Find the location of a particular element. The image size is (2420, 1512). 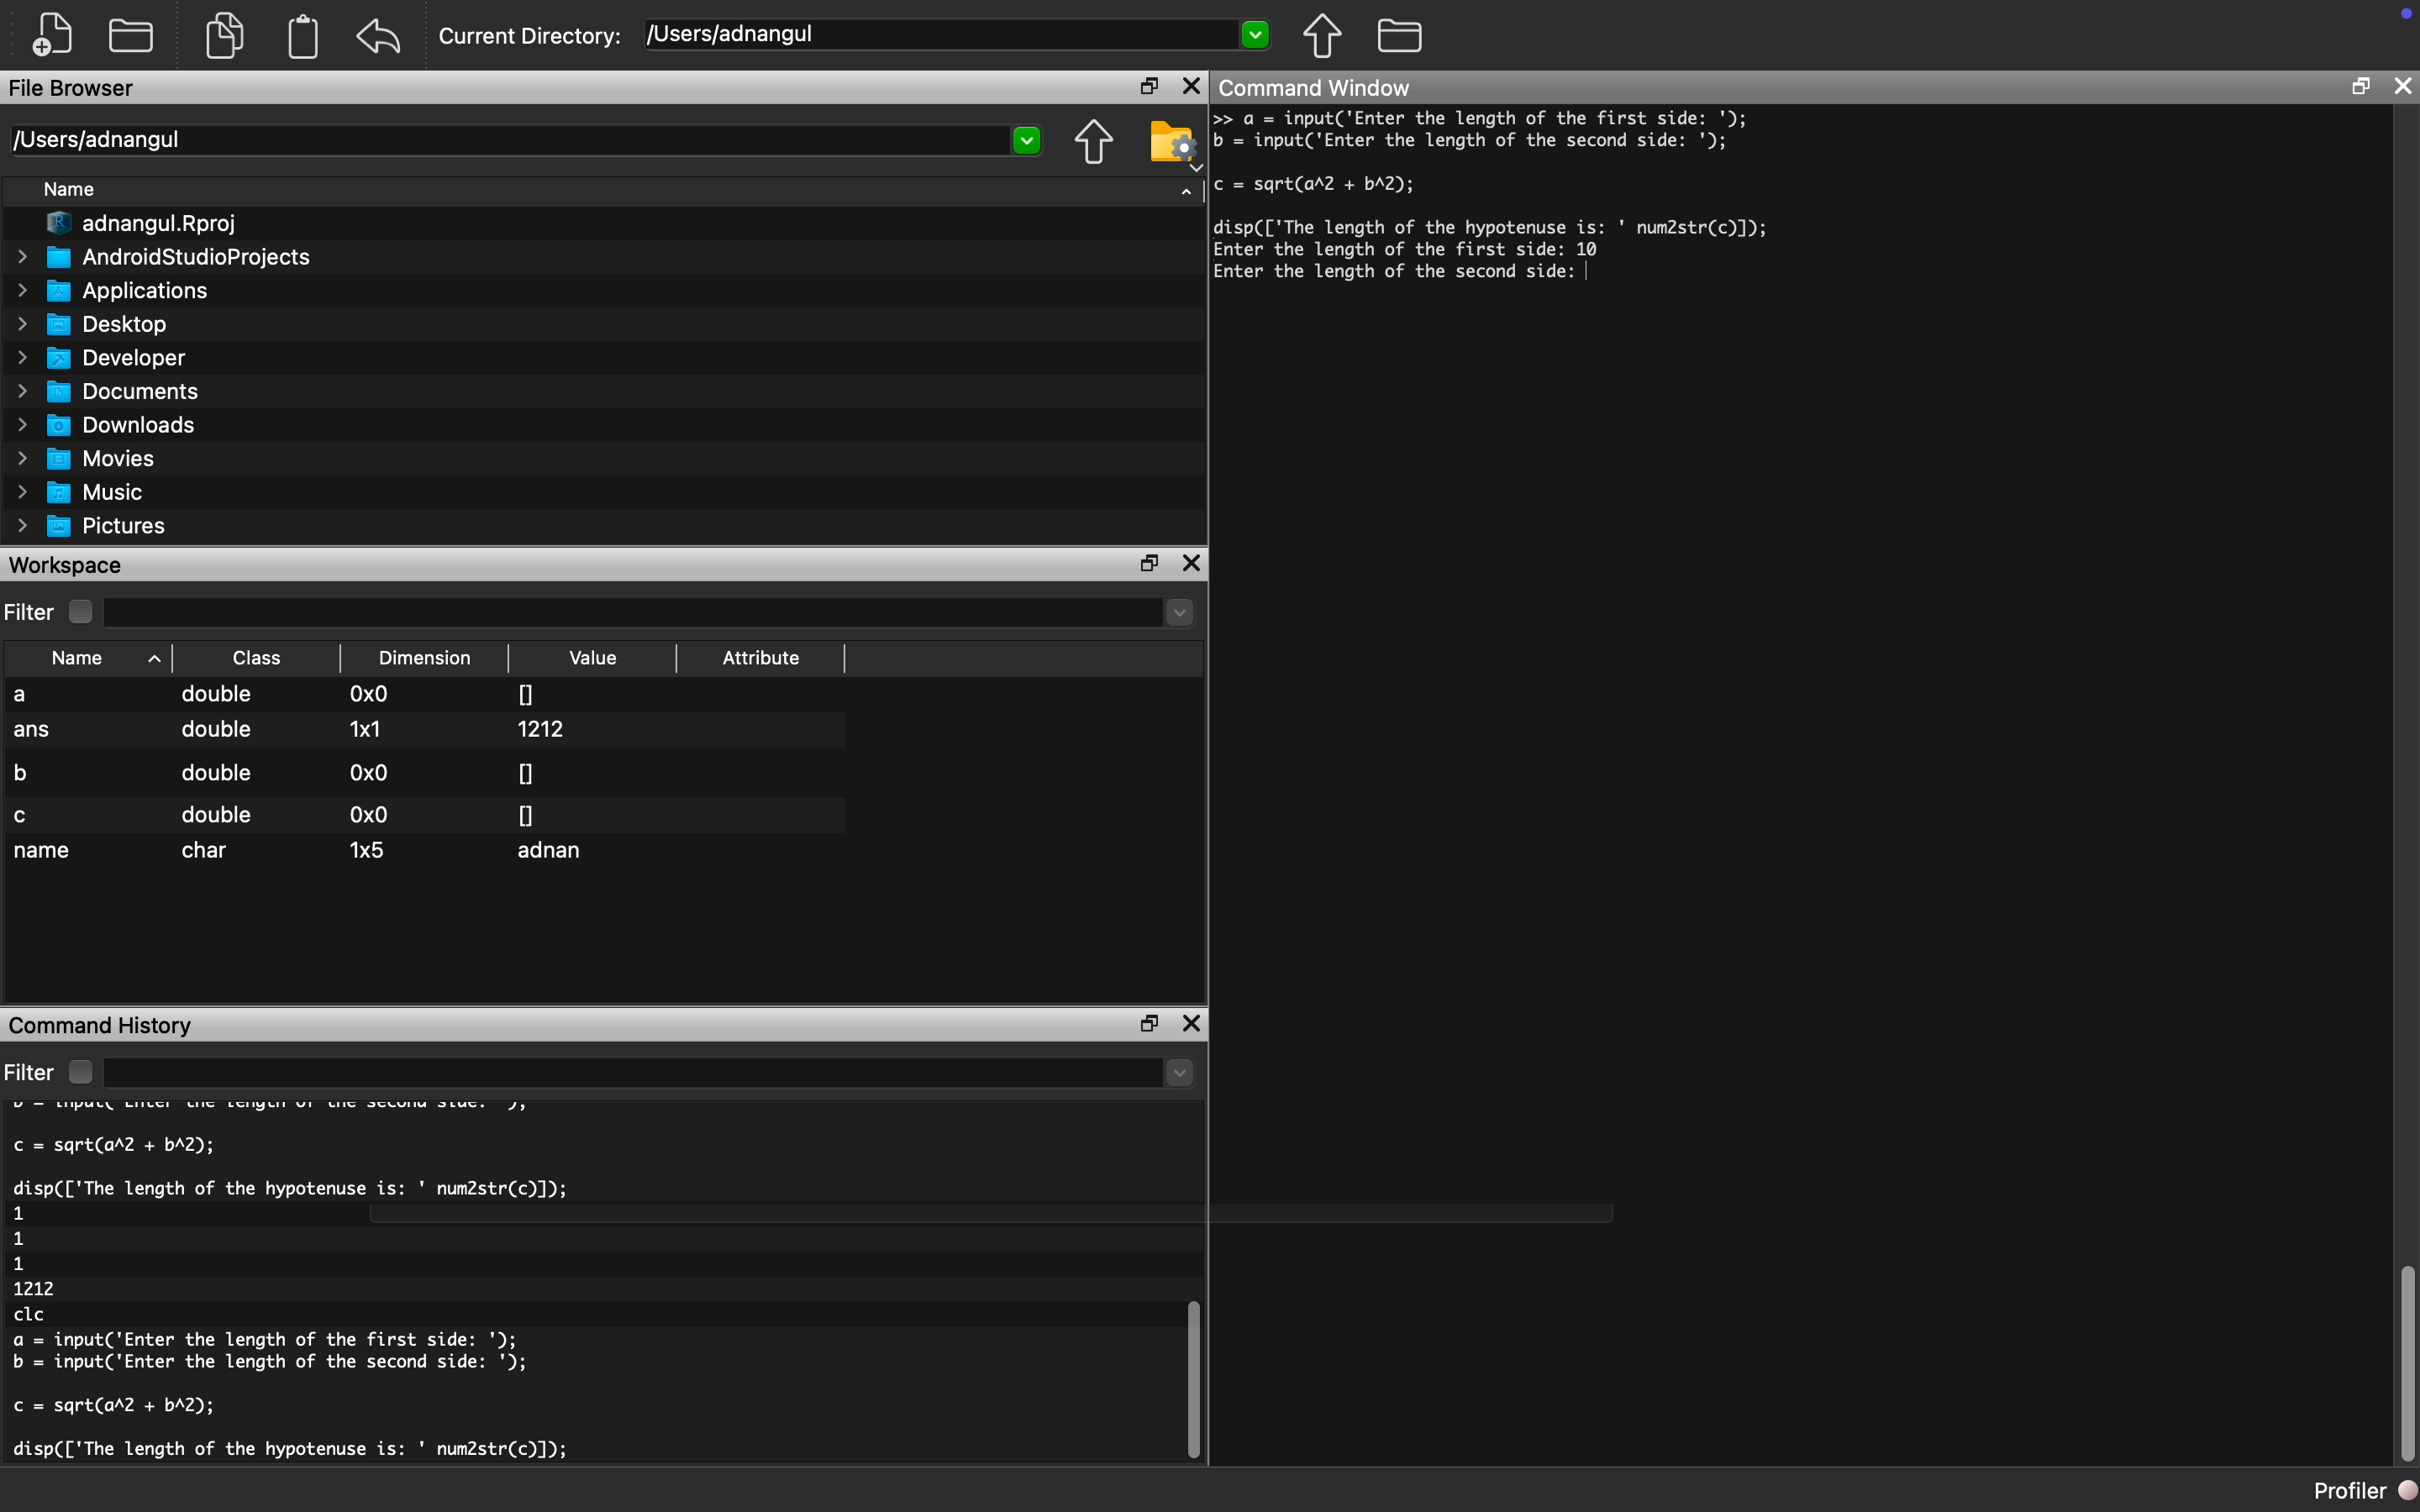

restore down is located at coordinates (1141, 88).